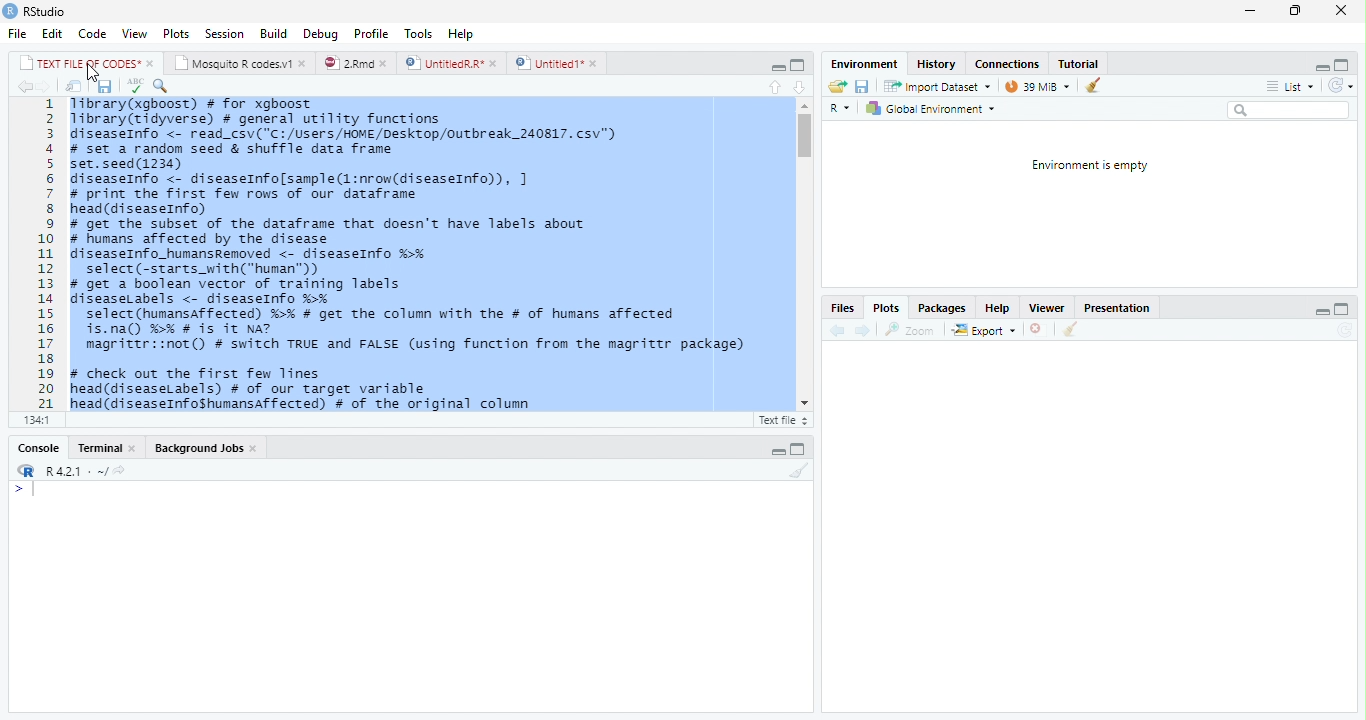  I want to click on Export, so click(984, 330).